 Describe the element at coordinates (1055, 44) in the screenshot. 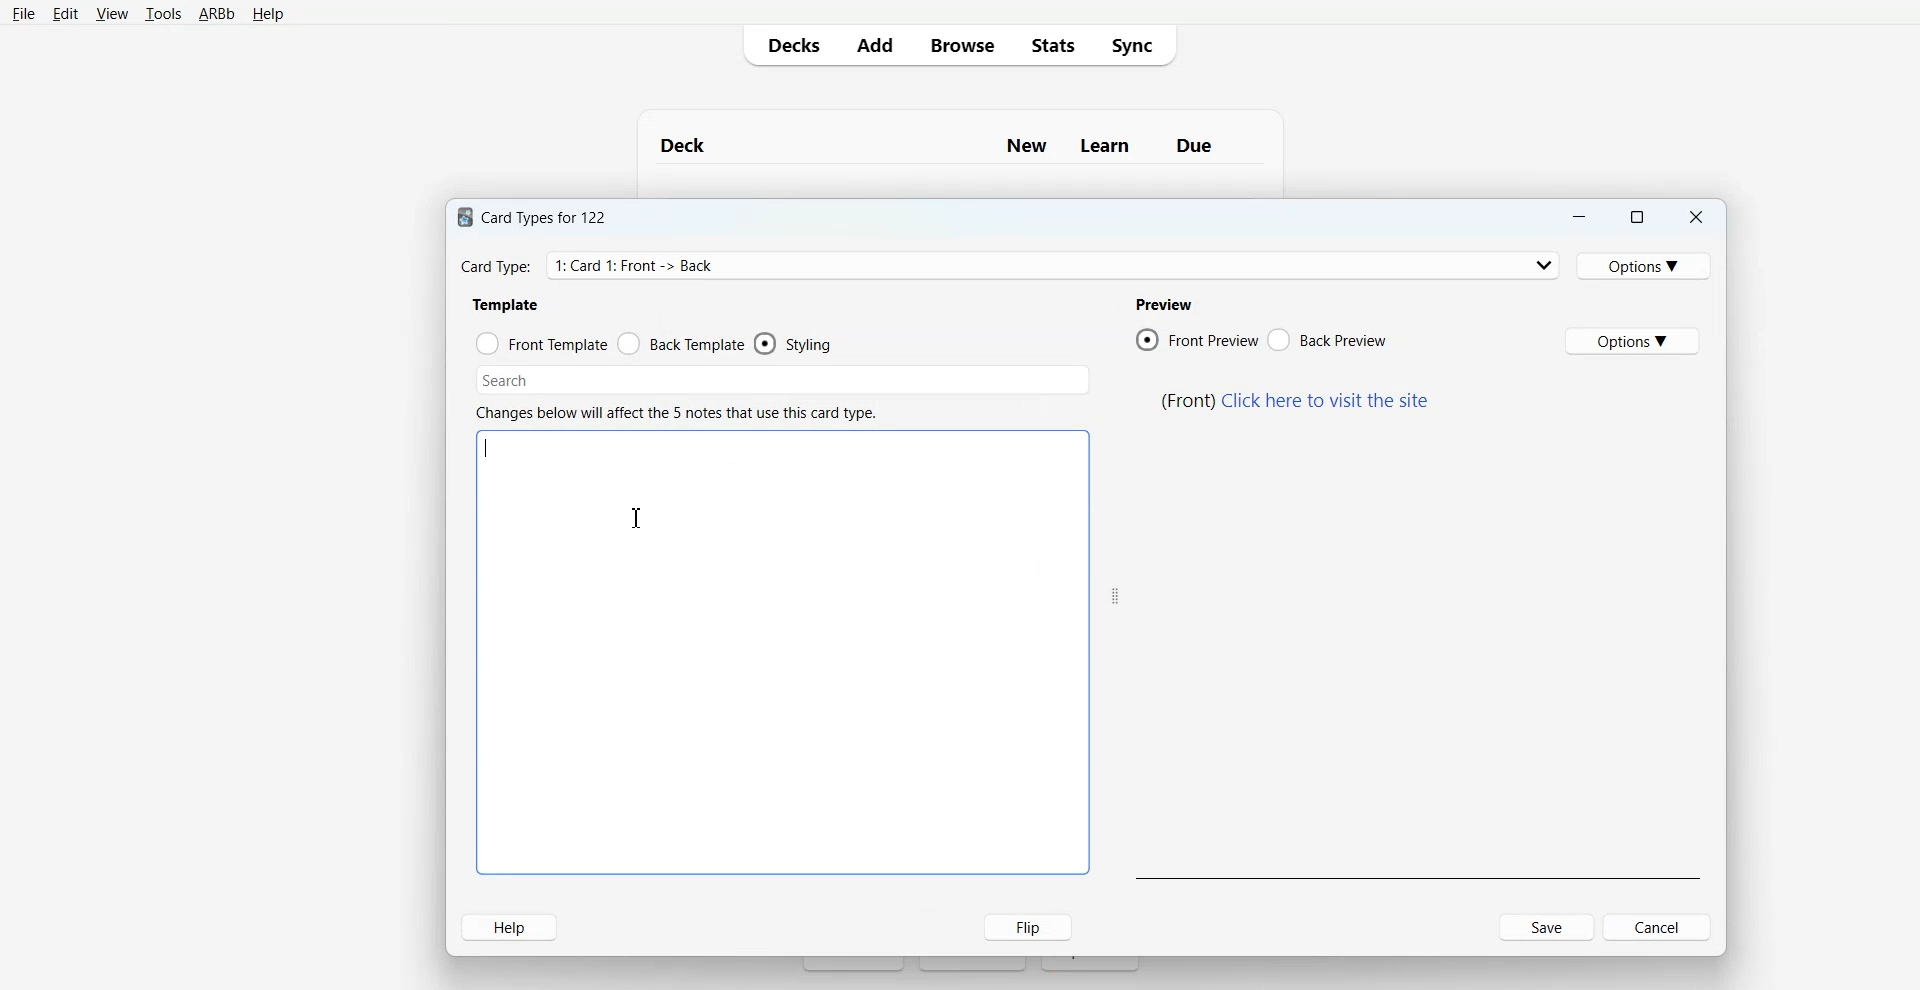

I see `Stats` at that location.